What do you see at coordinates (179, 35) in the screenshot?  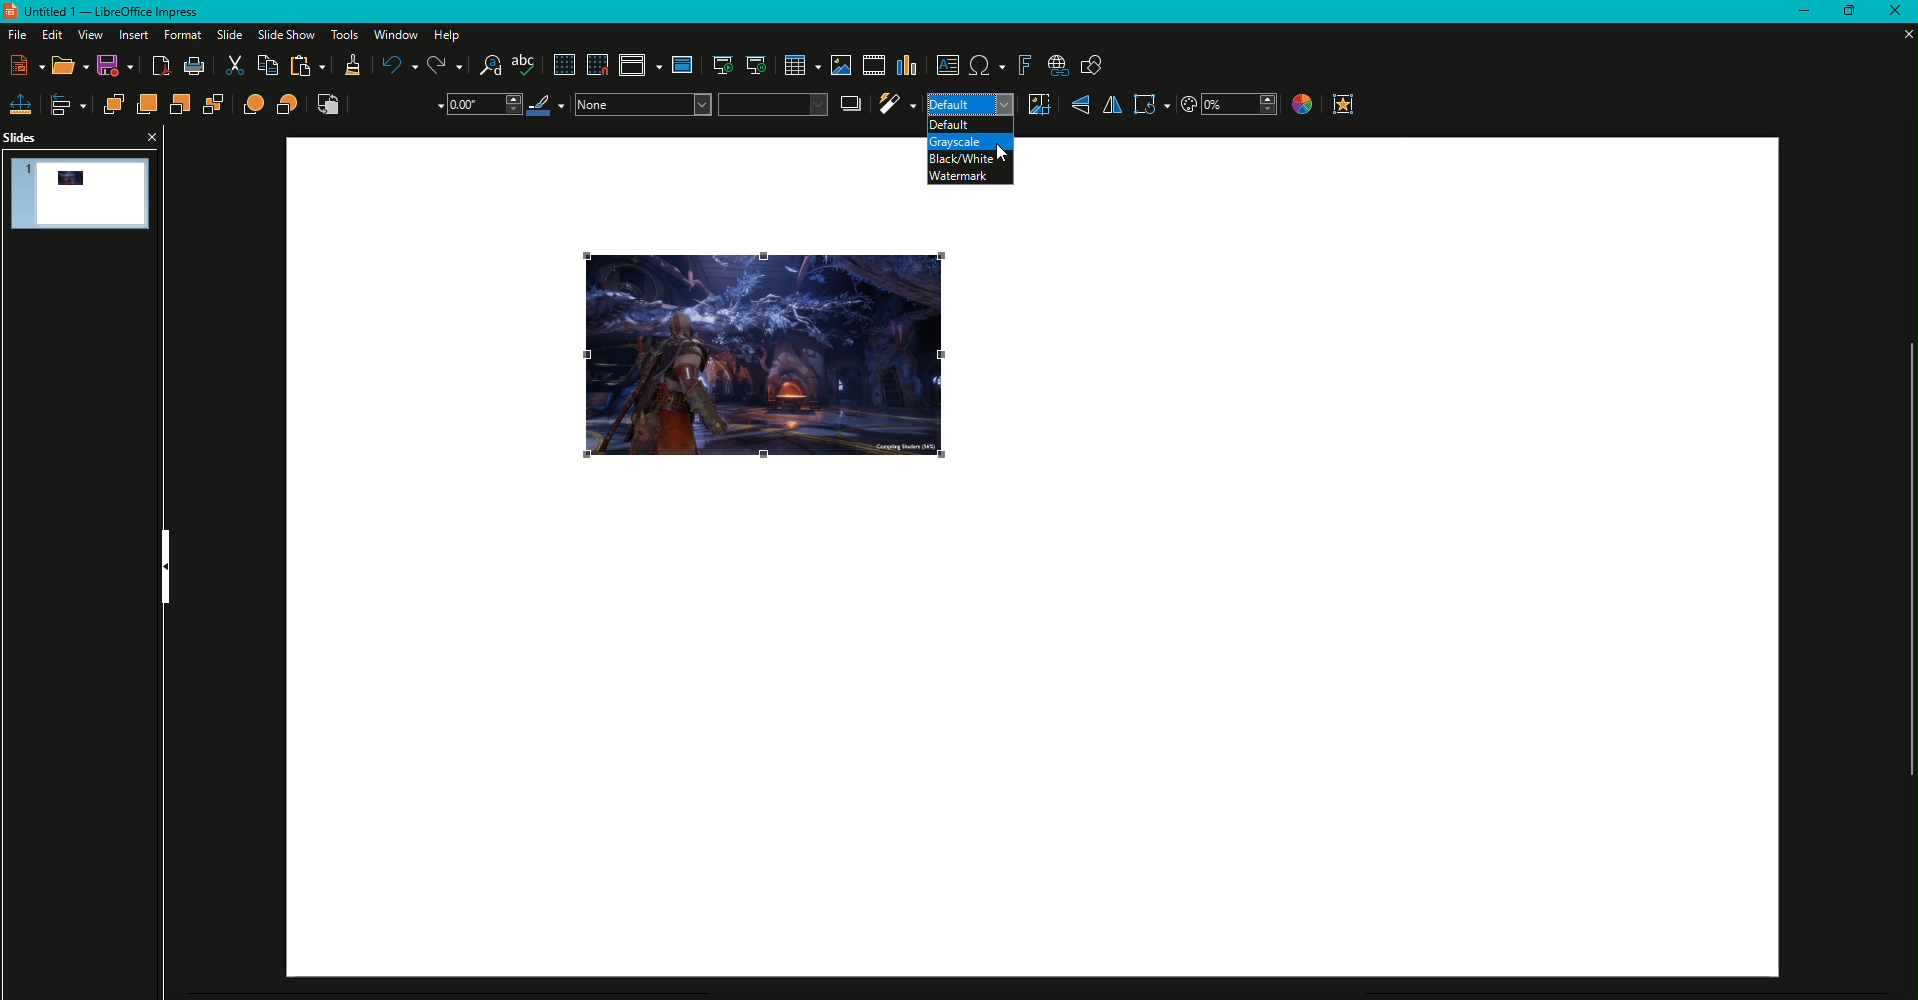 I see `Format` at bounding box center [179, 35].